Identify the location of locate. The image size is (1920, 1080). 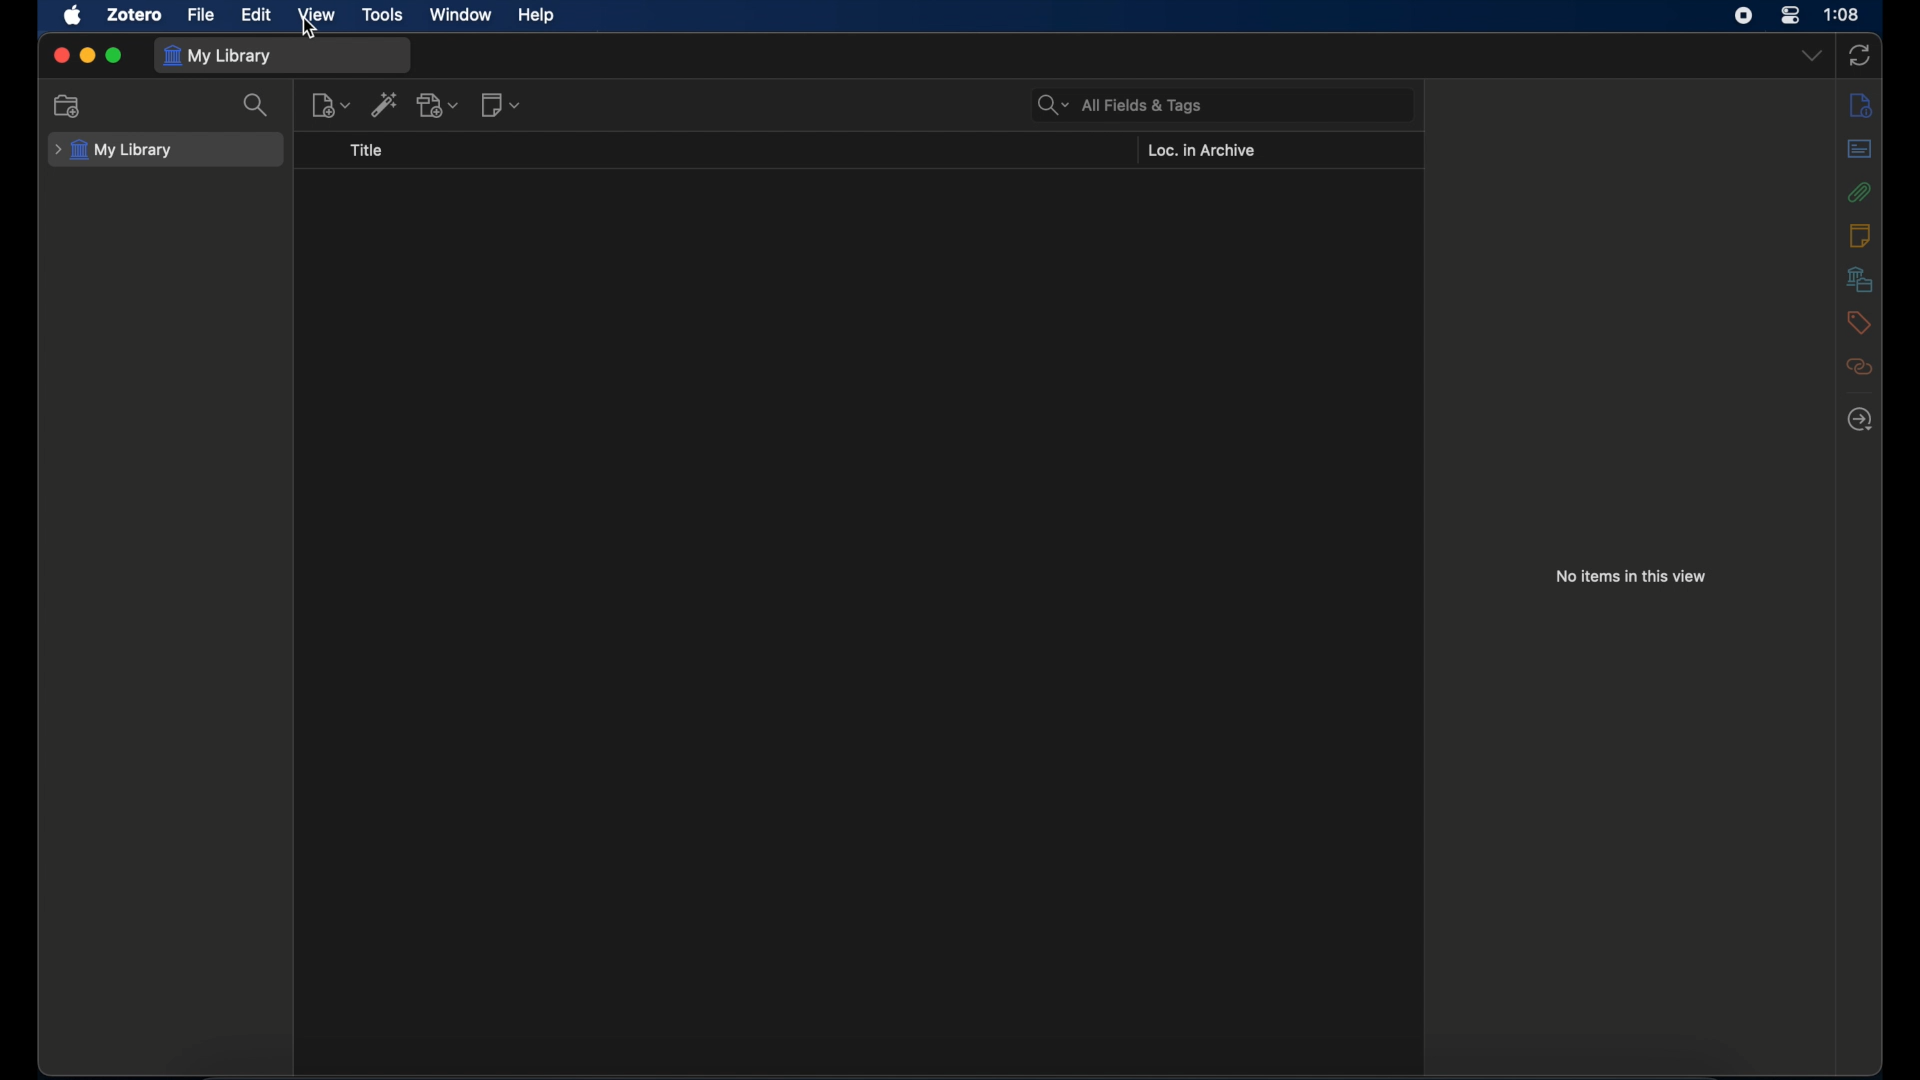
(1861, 420).